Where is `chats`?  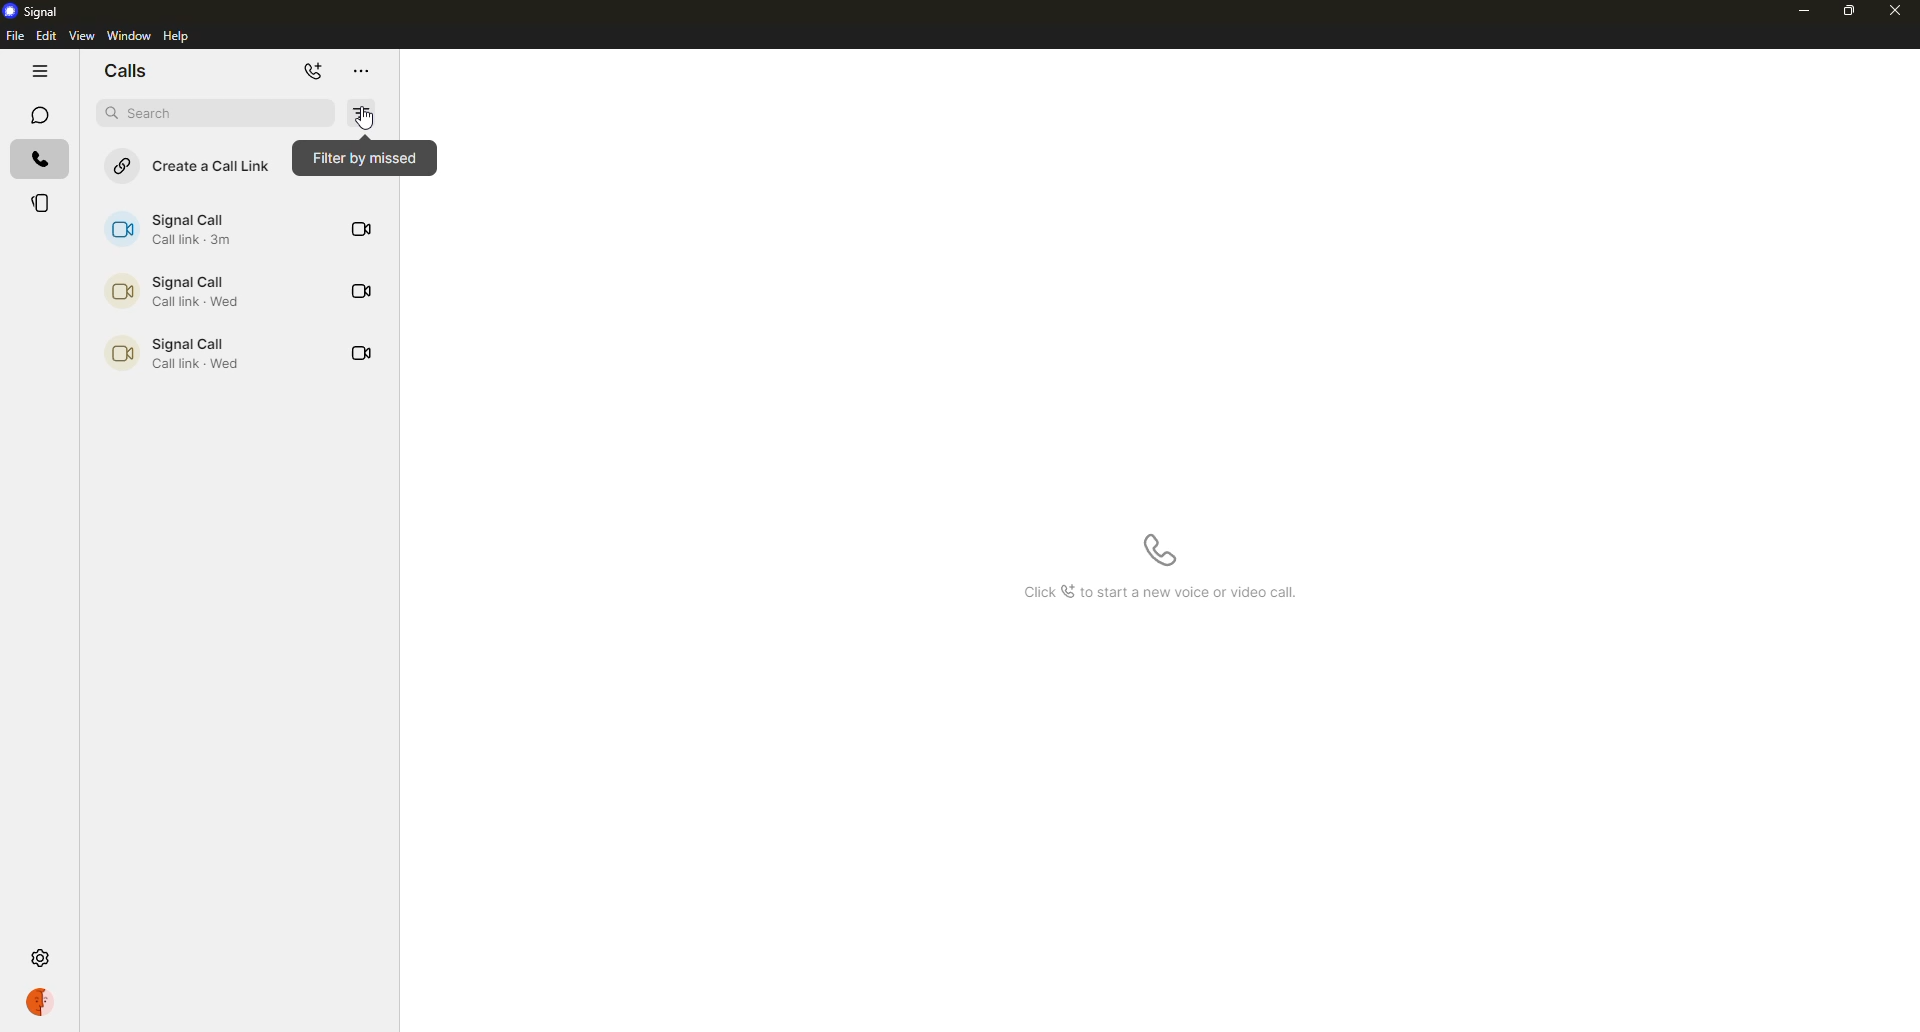 chats is located at coordinates (39, 115).